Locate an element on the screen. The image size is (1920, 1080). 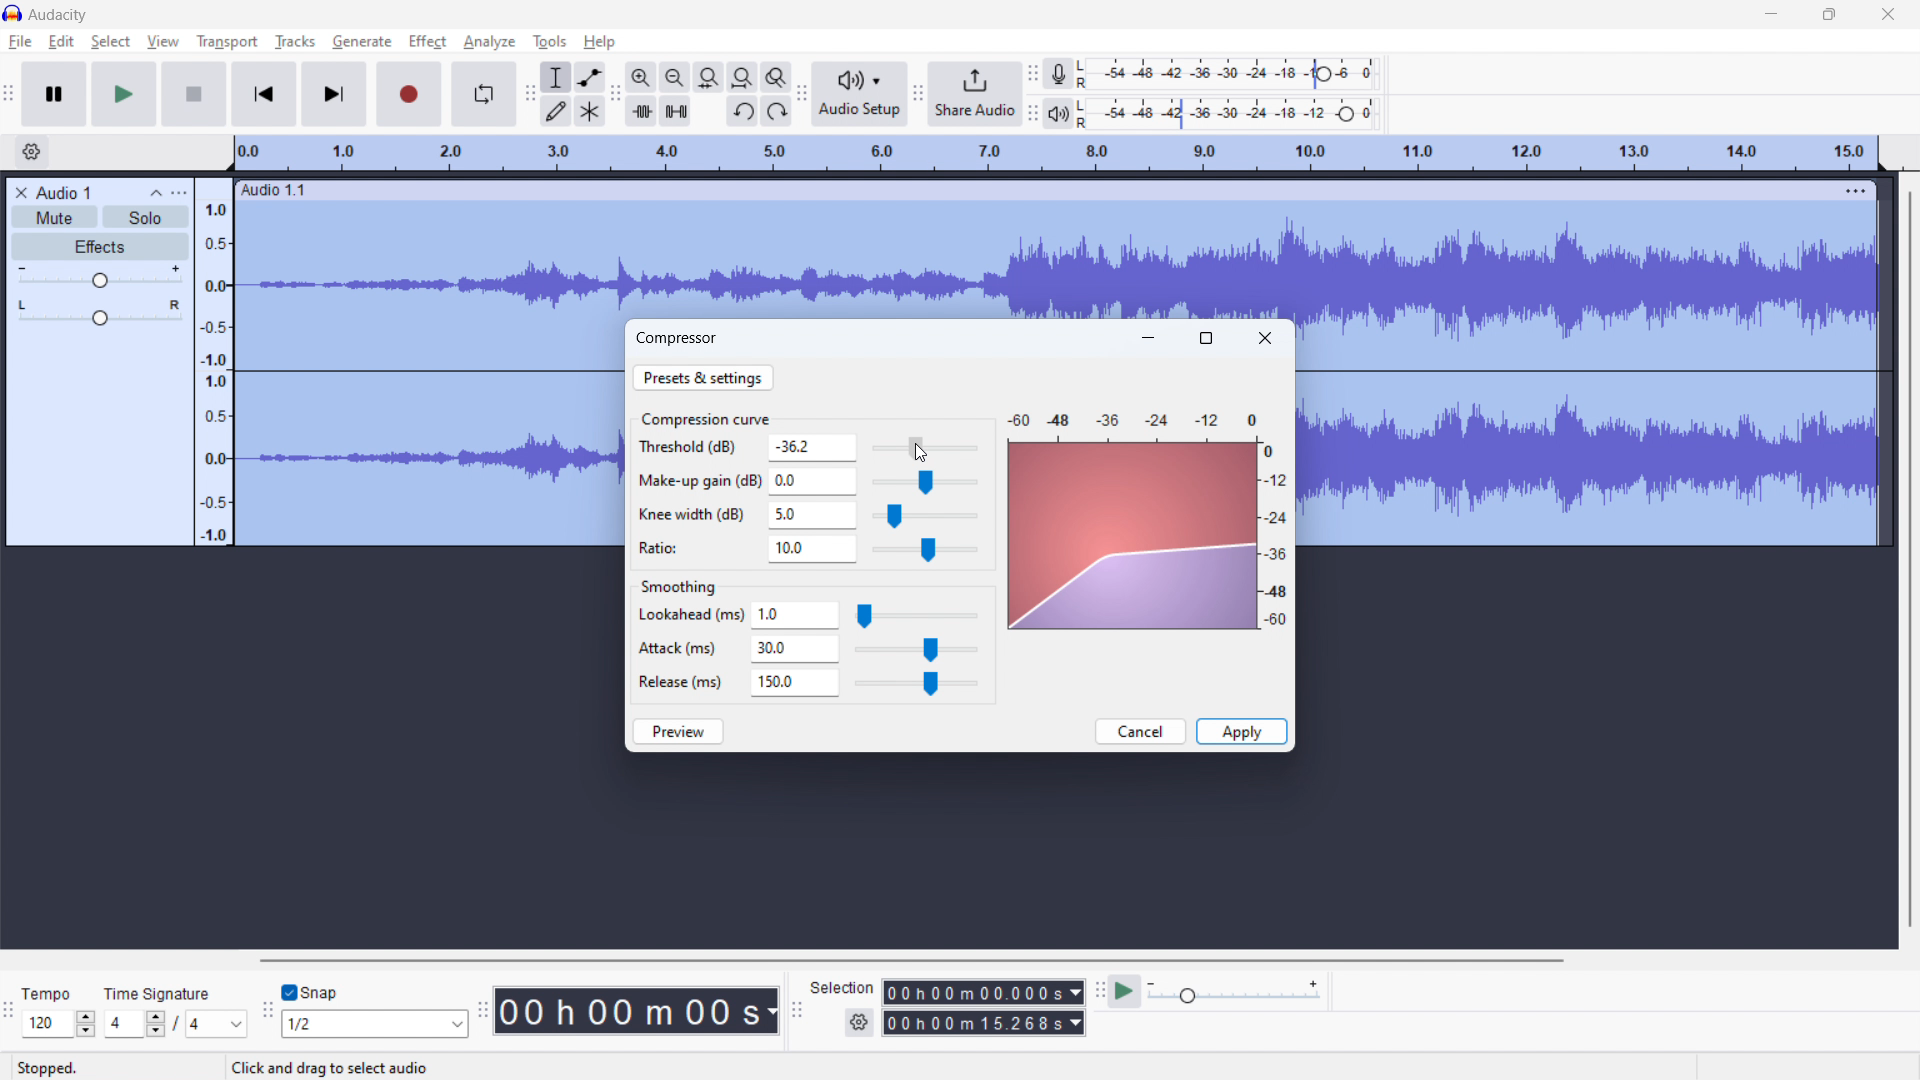
compressor is located at coordinates (678, 337).